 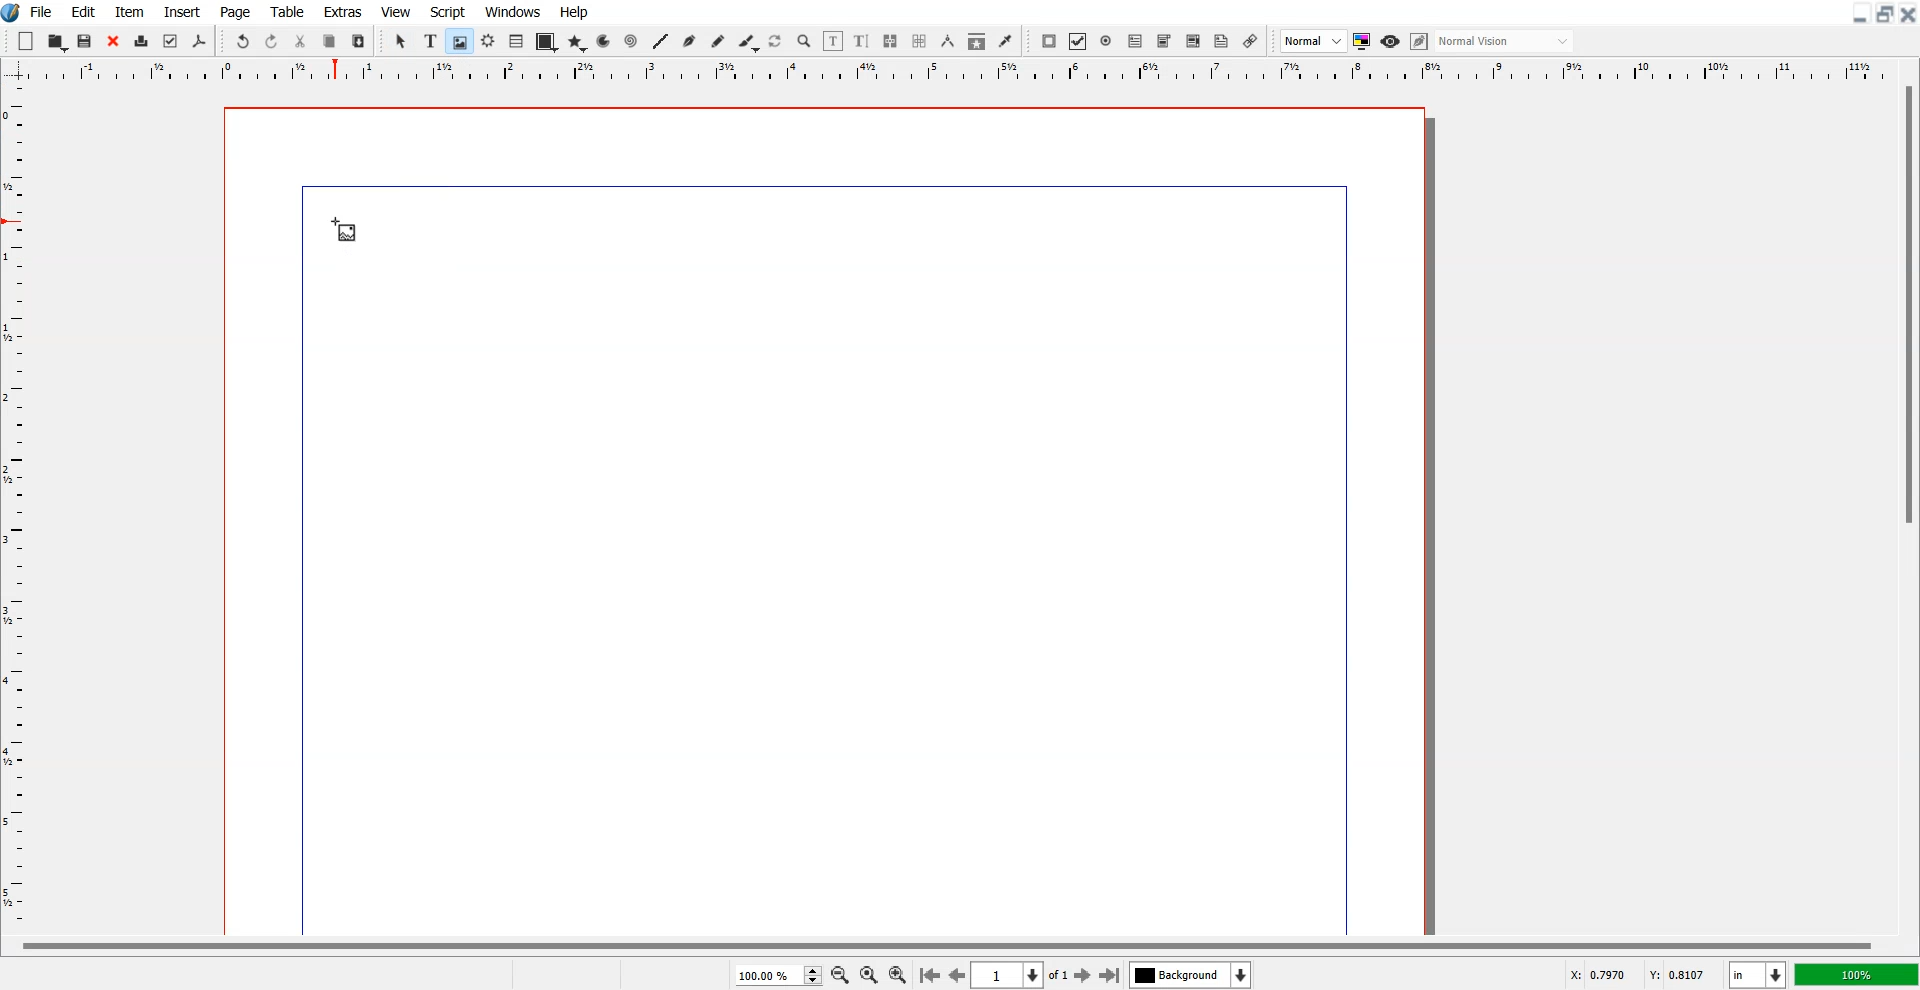 What do you see at coordinates (1190, 974) in the screenshot?
I see `Select the current layer` at bounding box center [1190, 974].